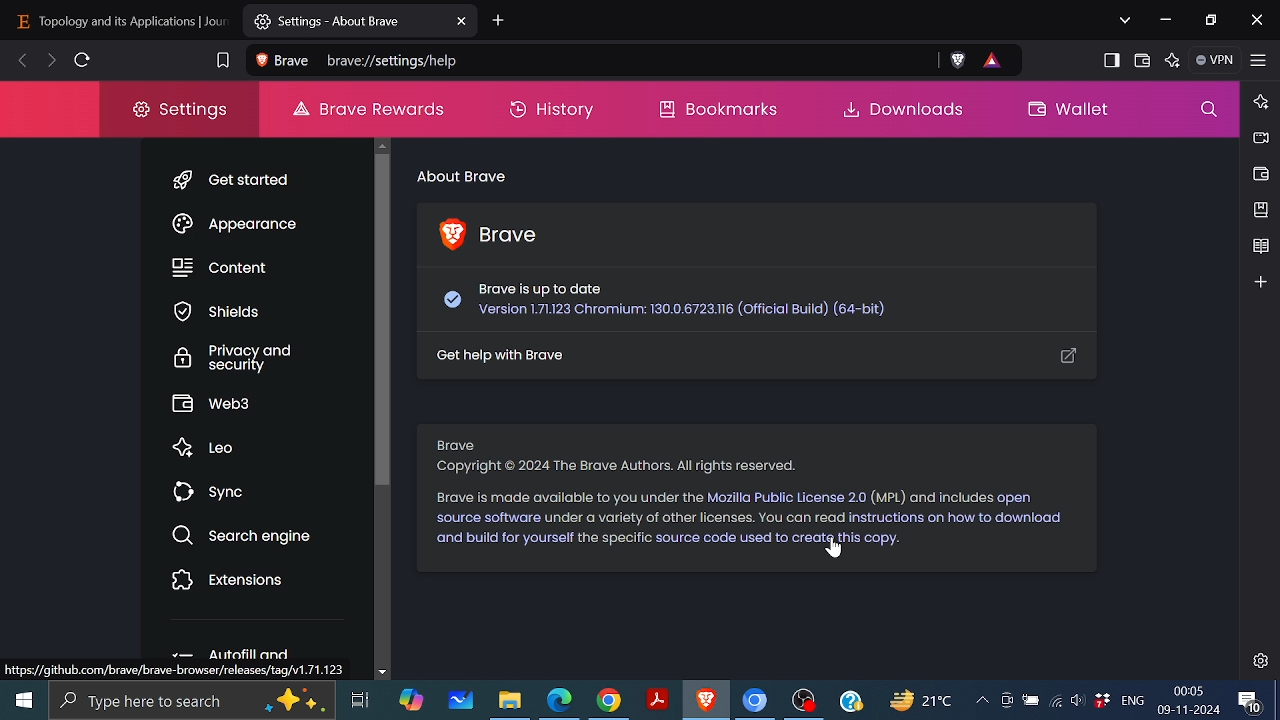  I want to click on Get help with brave, so click(760, 359).